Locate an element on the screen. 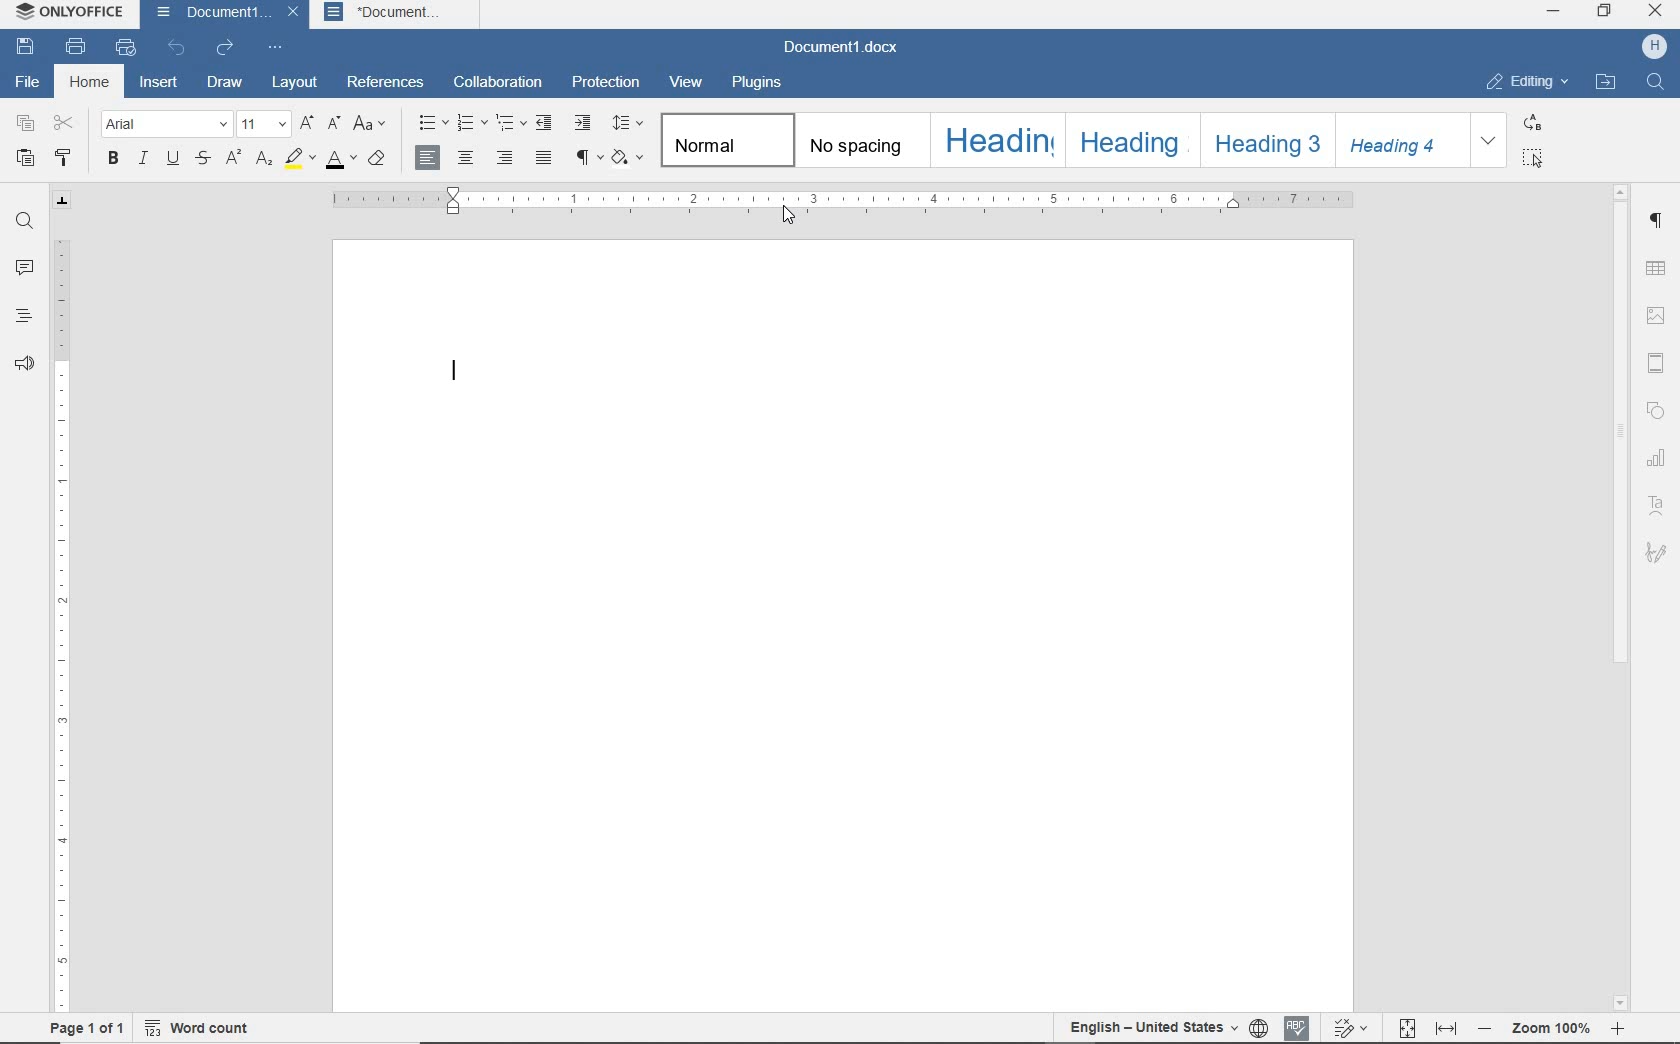 This screenshot has width=1680, height=1044. HEADING 1 is located at coordinates (995, 139).